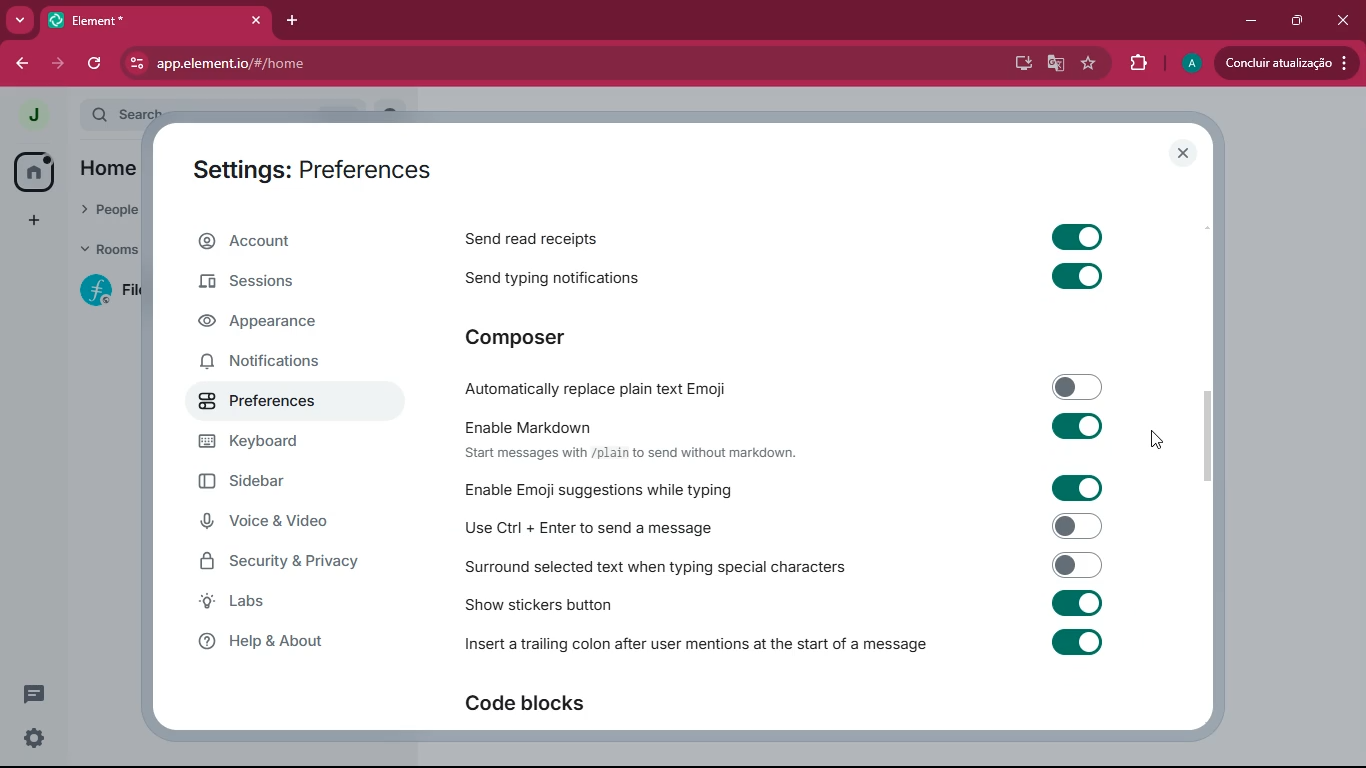 Image resolution: width=1366 pixels, height=768 pixels. Describe the element at coordinates (30, 739) in the screenshot. I see `settings` at that location.